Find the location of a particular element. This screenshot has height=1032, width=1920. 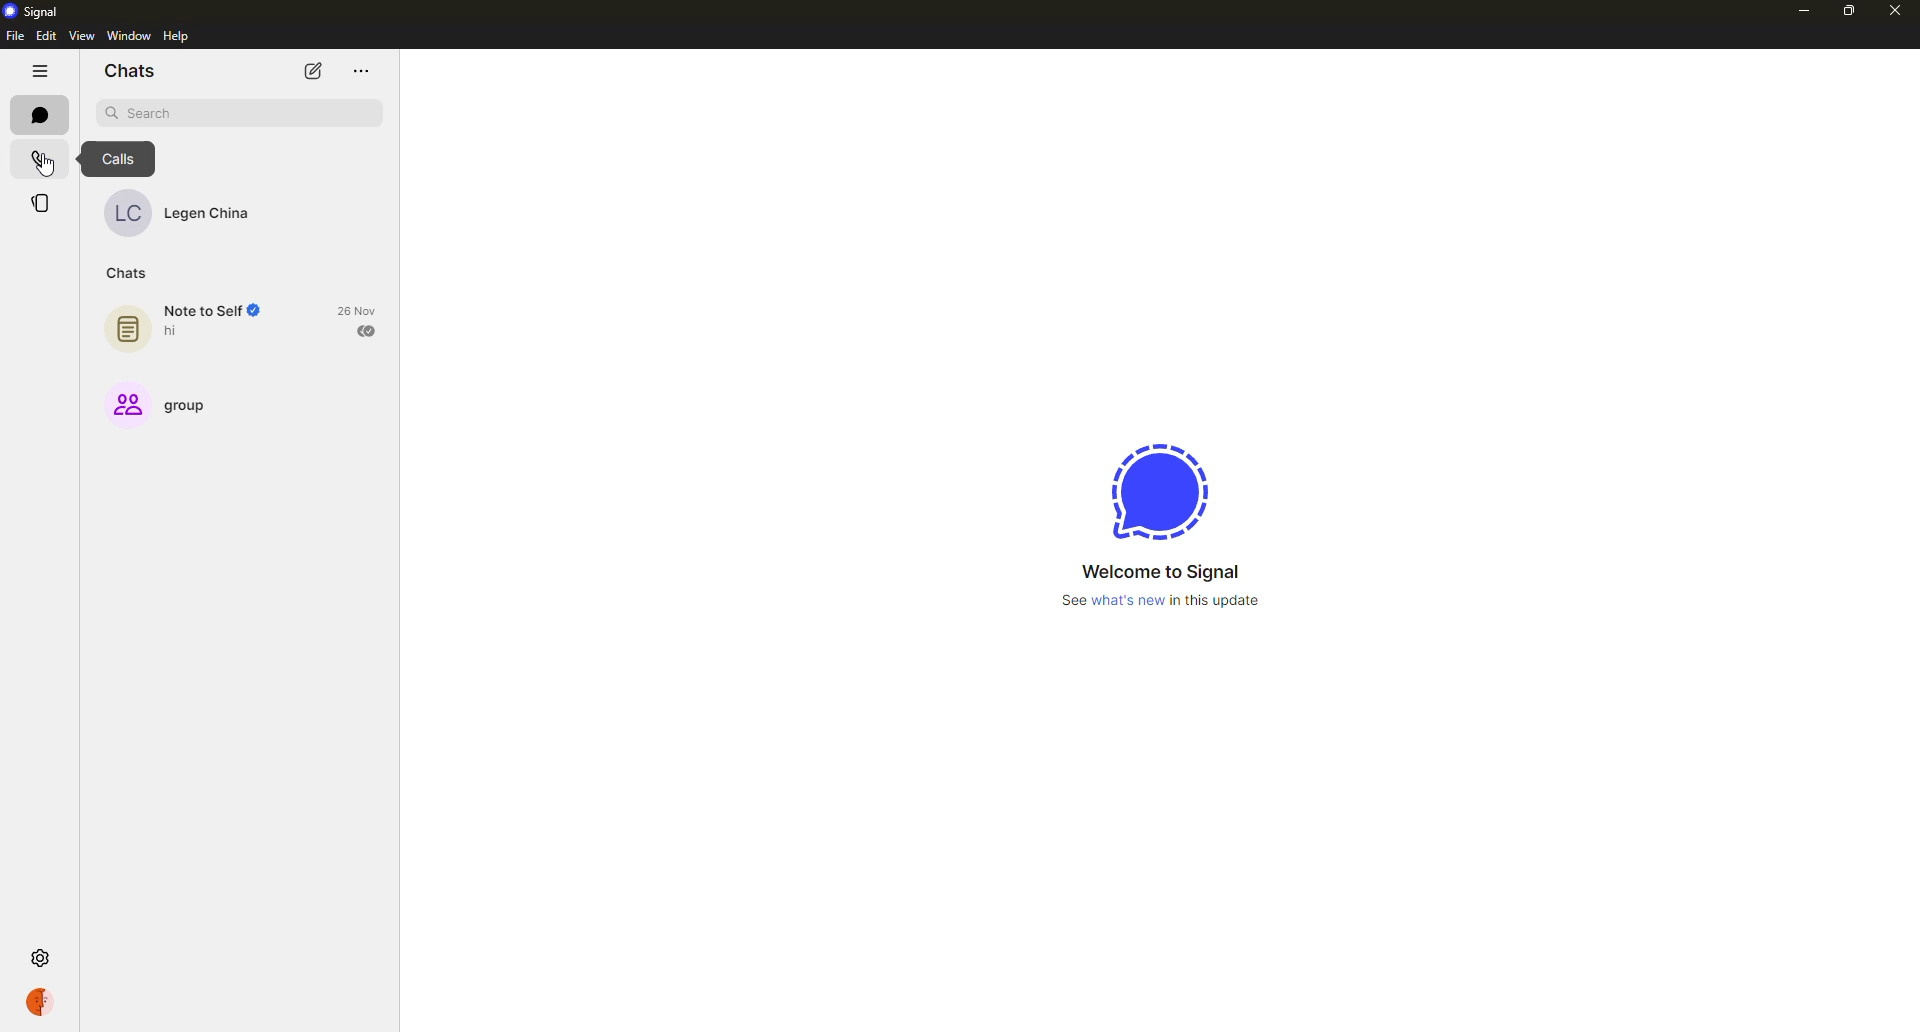

window is located at coordinates (129, 35).